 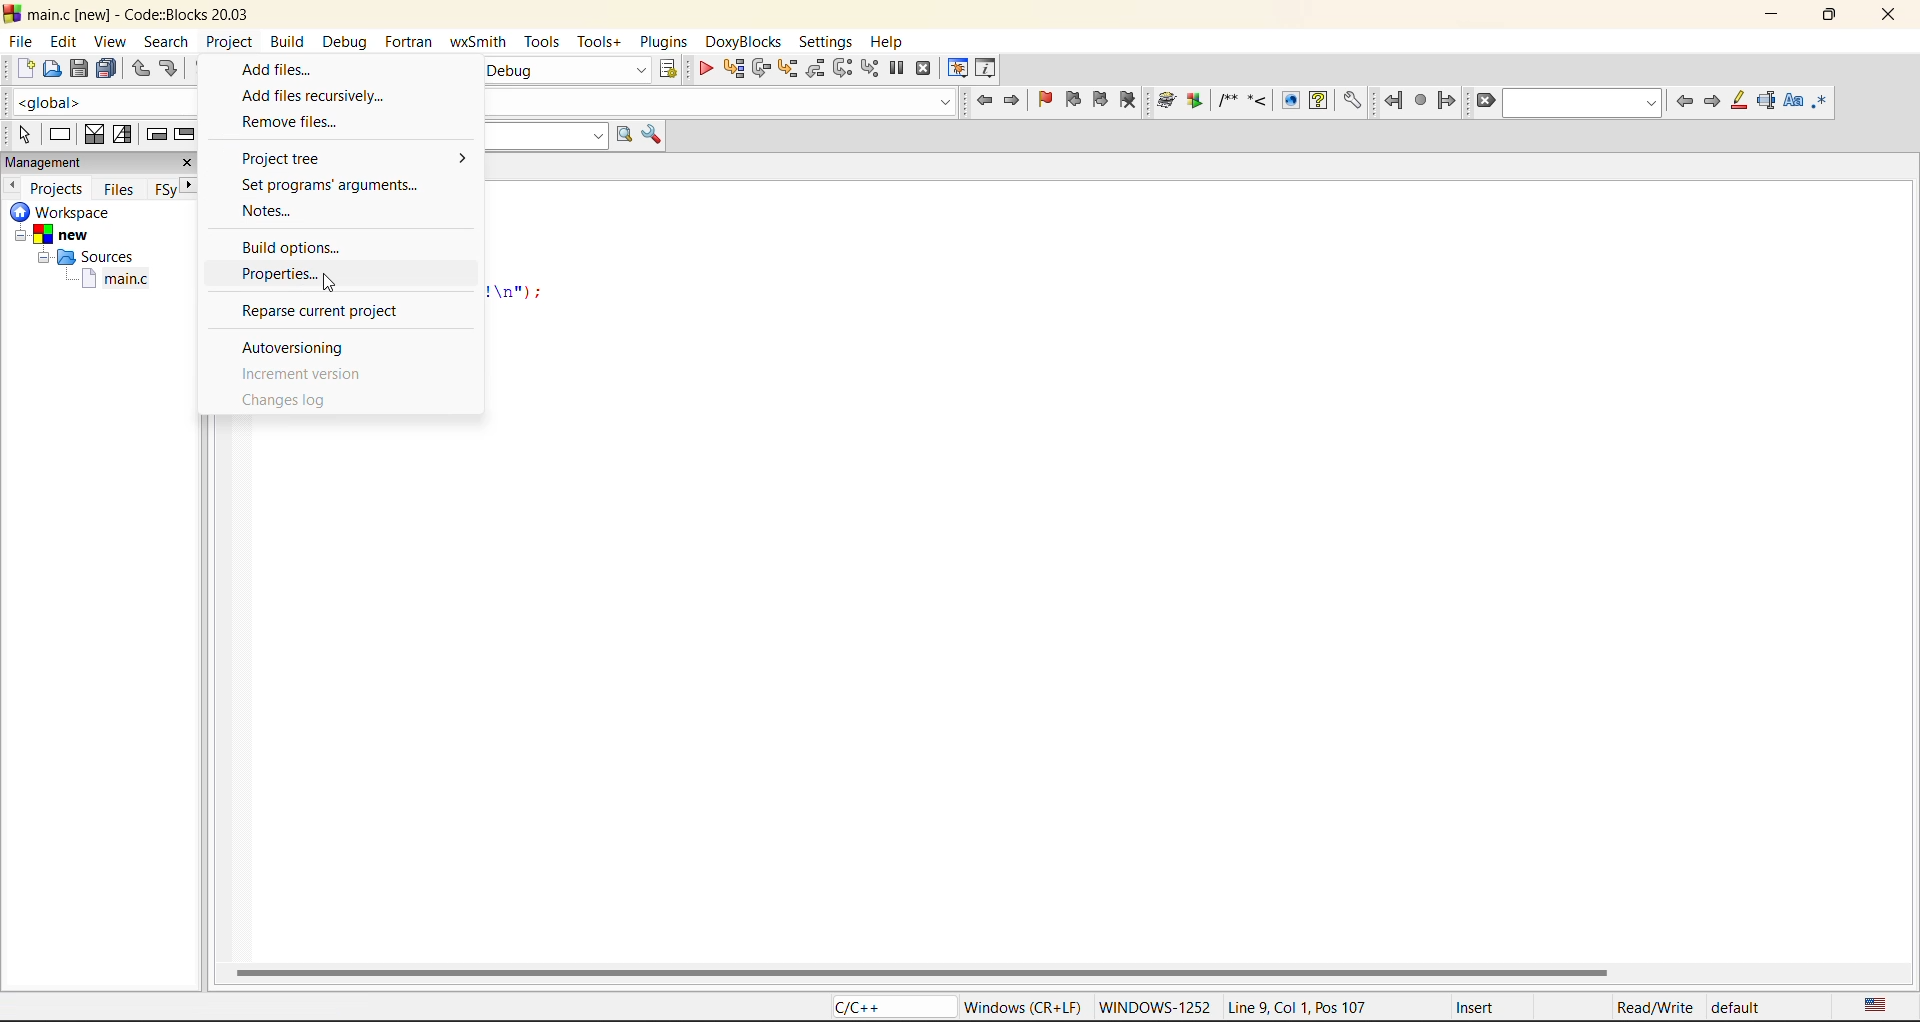 What do you see at coordinates (63, 134) in the screenshot?
I see `instruction` at bounding box center [63, 134].